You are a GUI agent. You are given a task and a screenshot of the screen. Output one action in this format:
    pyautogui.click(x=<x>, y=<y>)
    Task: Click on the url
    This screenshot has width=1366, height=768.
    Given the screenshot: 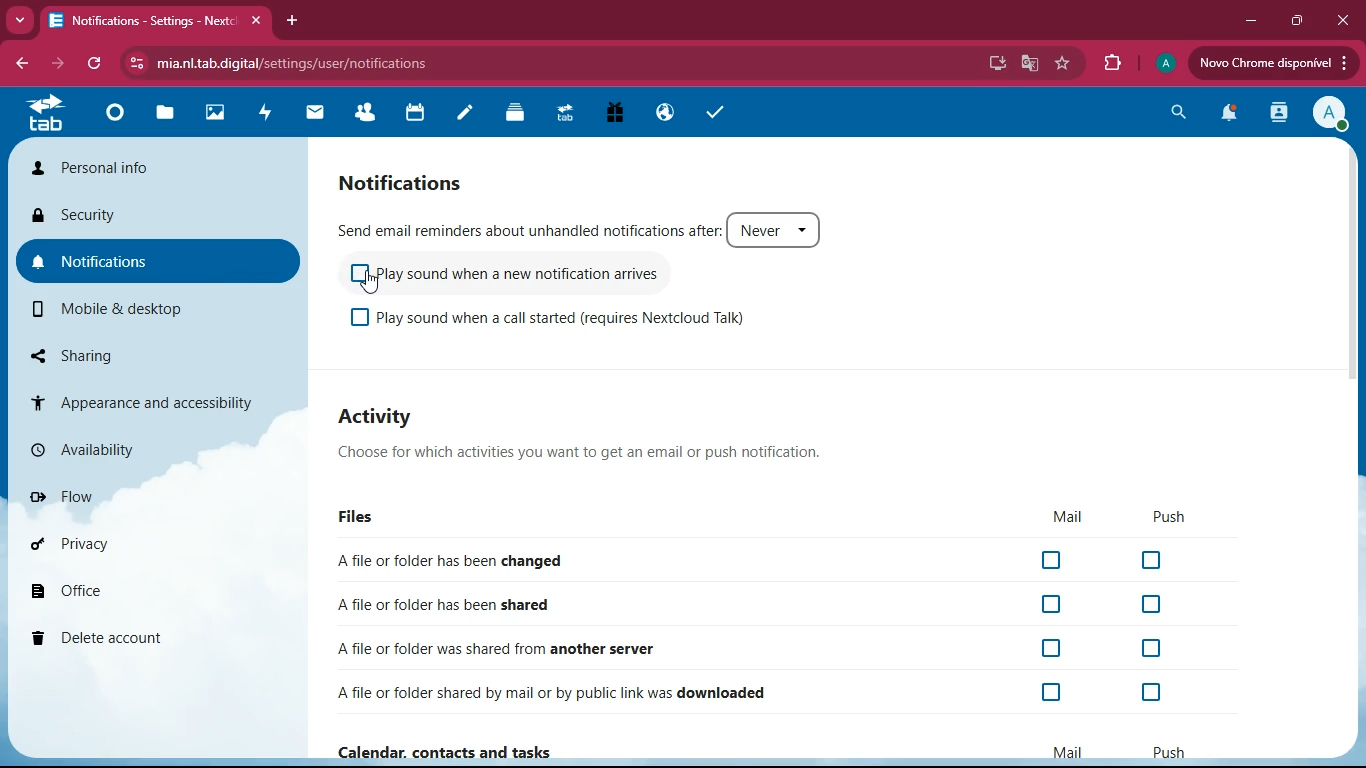 What is the action you would take?
    pyautogui.click(x=306, y=62)
    